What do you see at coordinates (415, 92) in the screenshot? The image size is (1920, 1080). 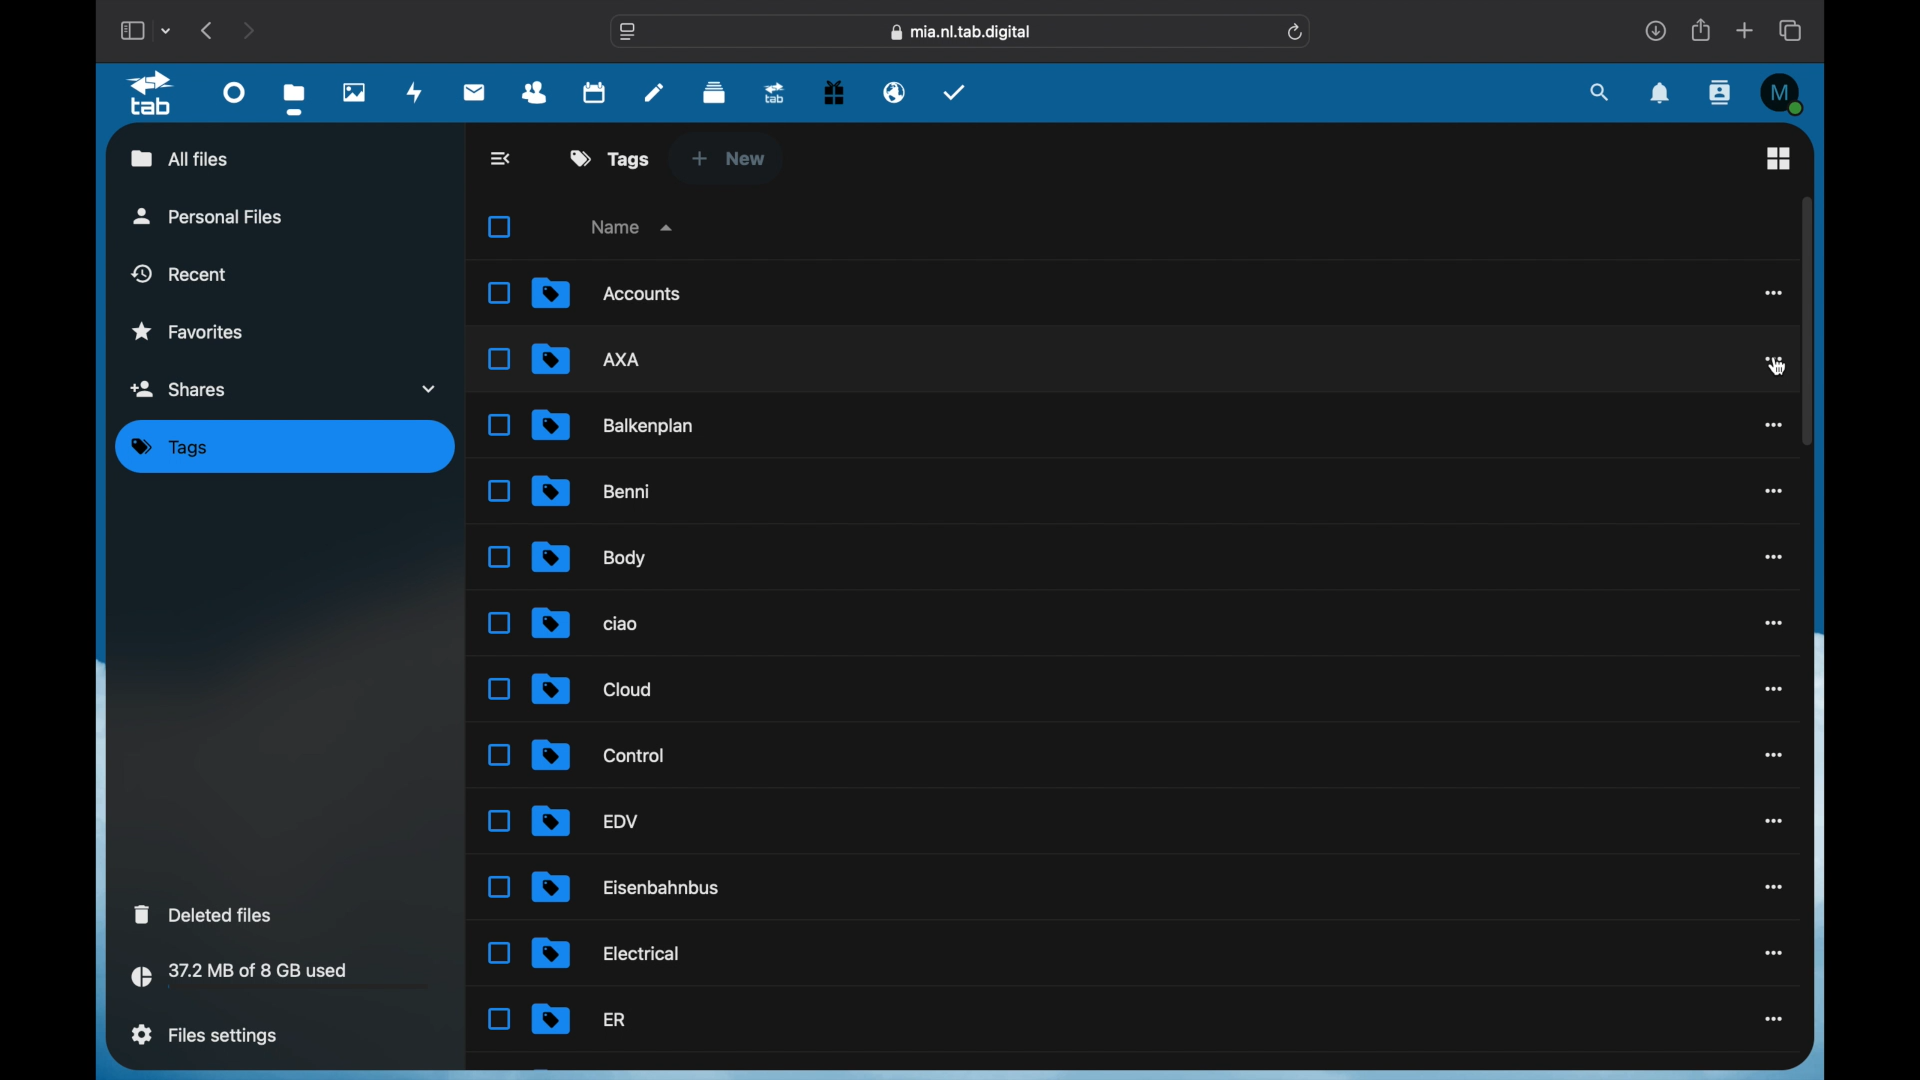 I see `activity` at bounding box center [415, 92].